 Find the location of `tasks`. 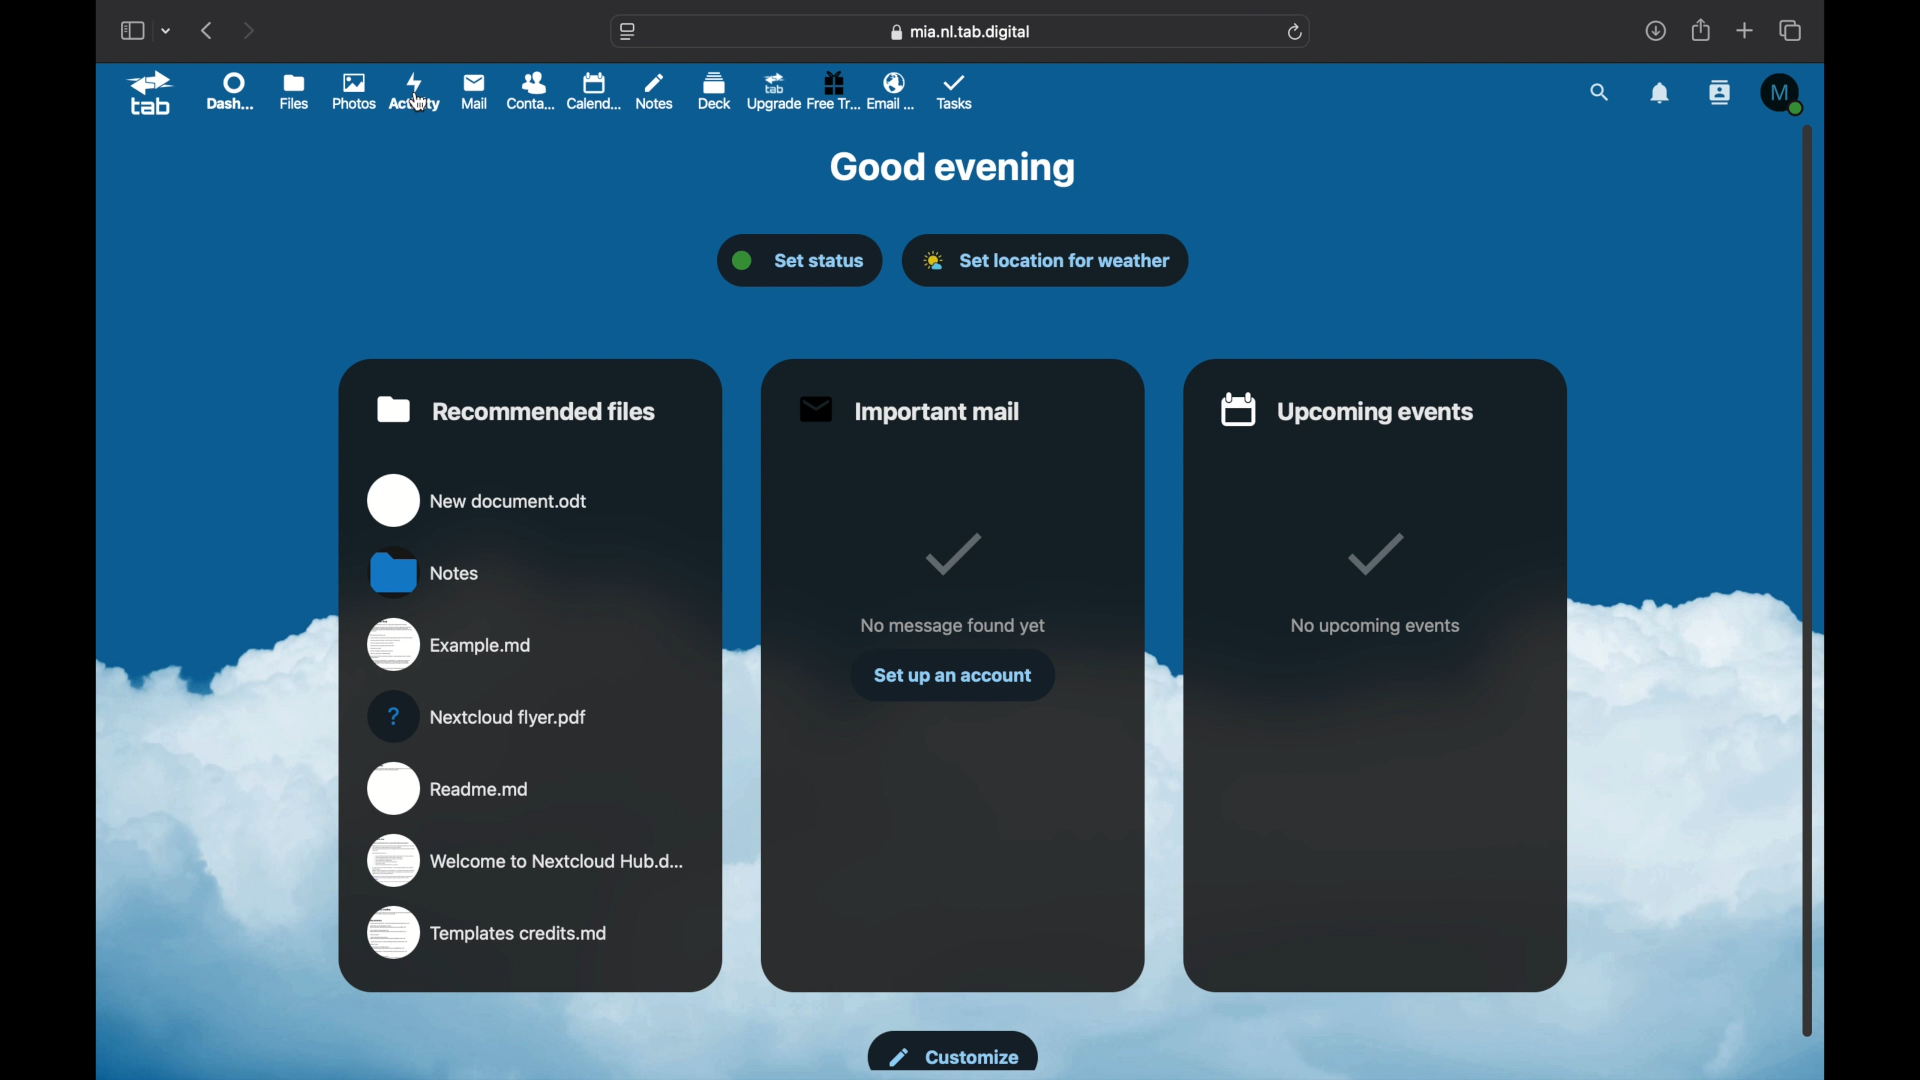

tasks is located at coordinates (958, 93).